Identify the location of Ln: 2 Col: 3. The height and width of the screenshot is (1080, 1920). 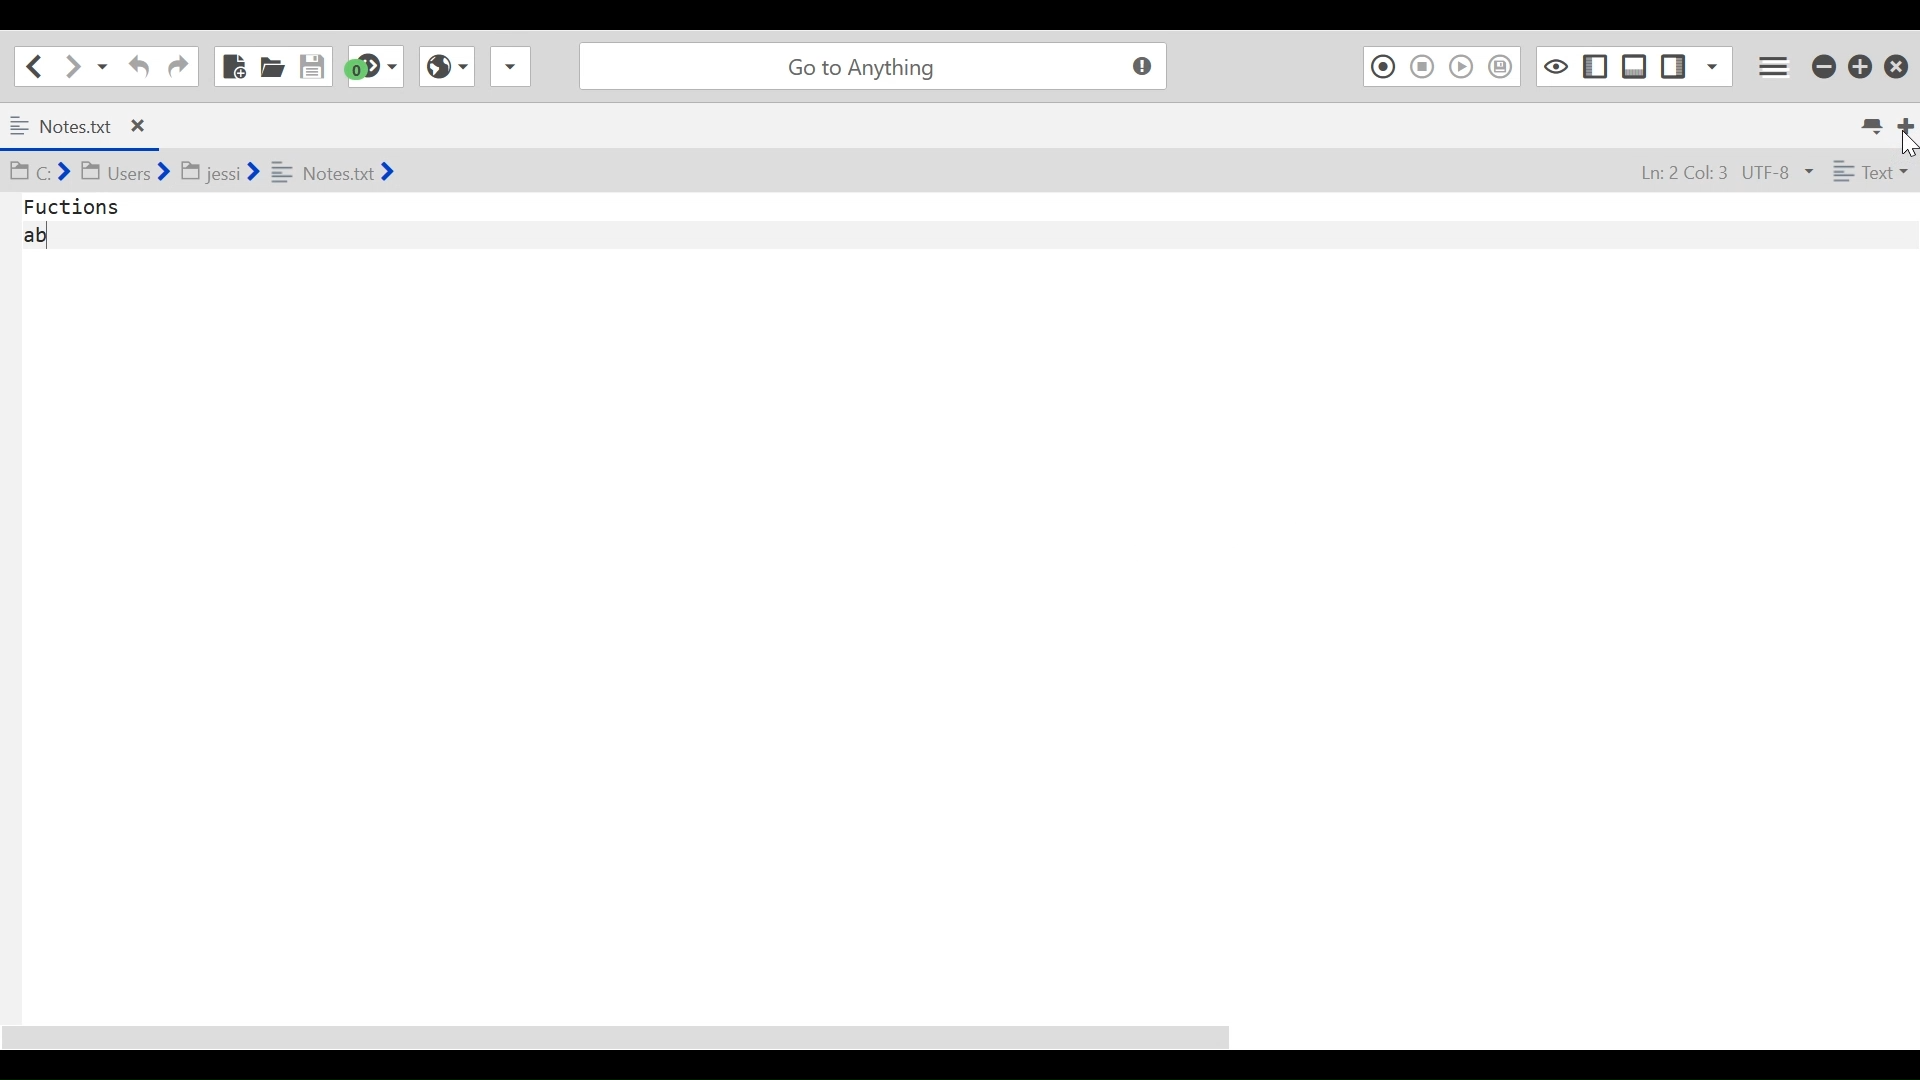
(1677, 171).